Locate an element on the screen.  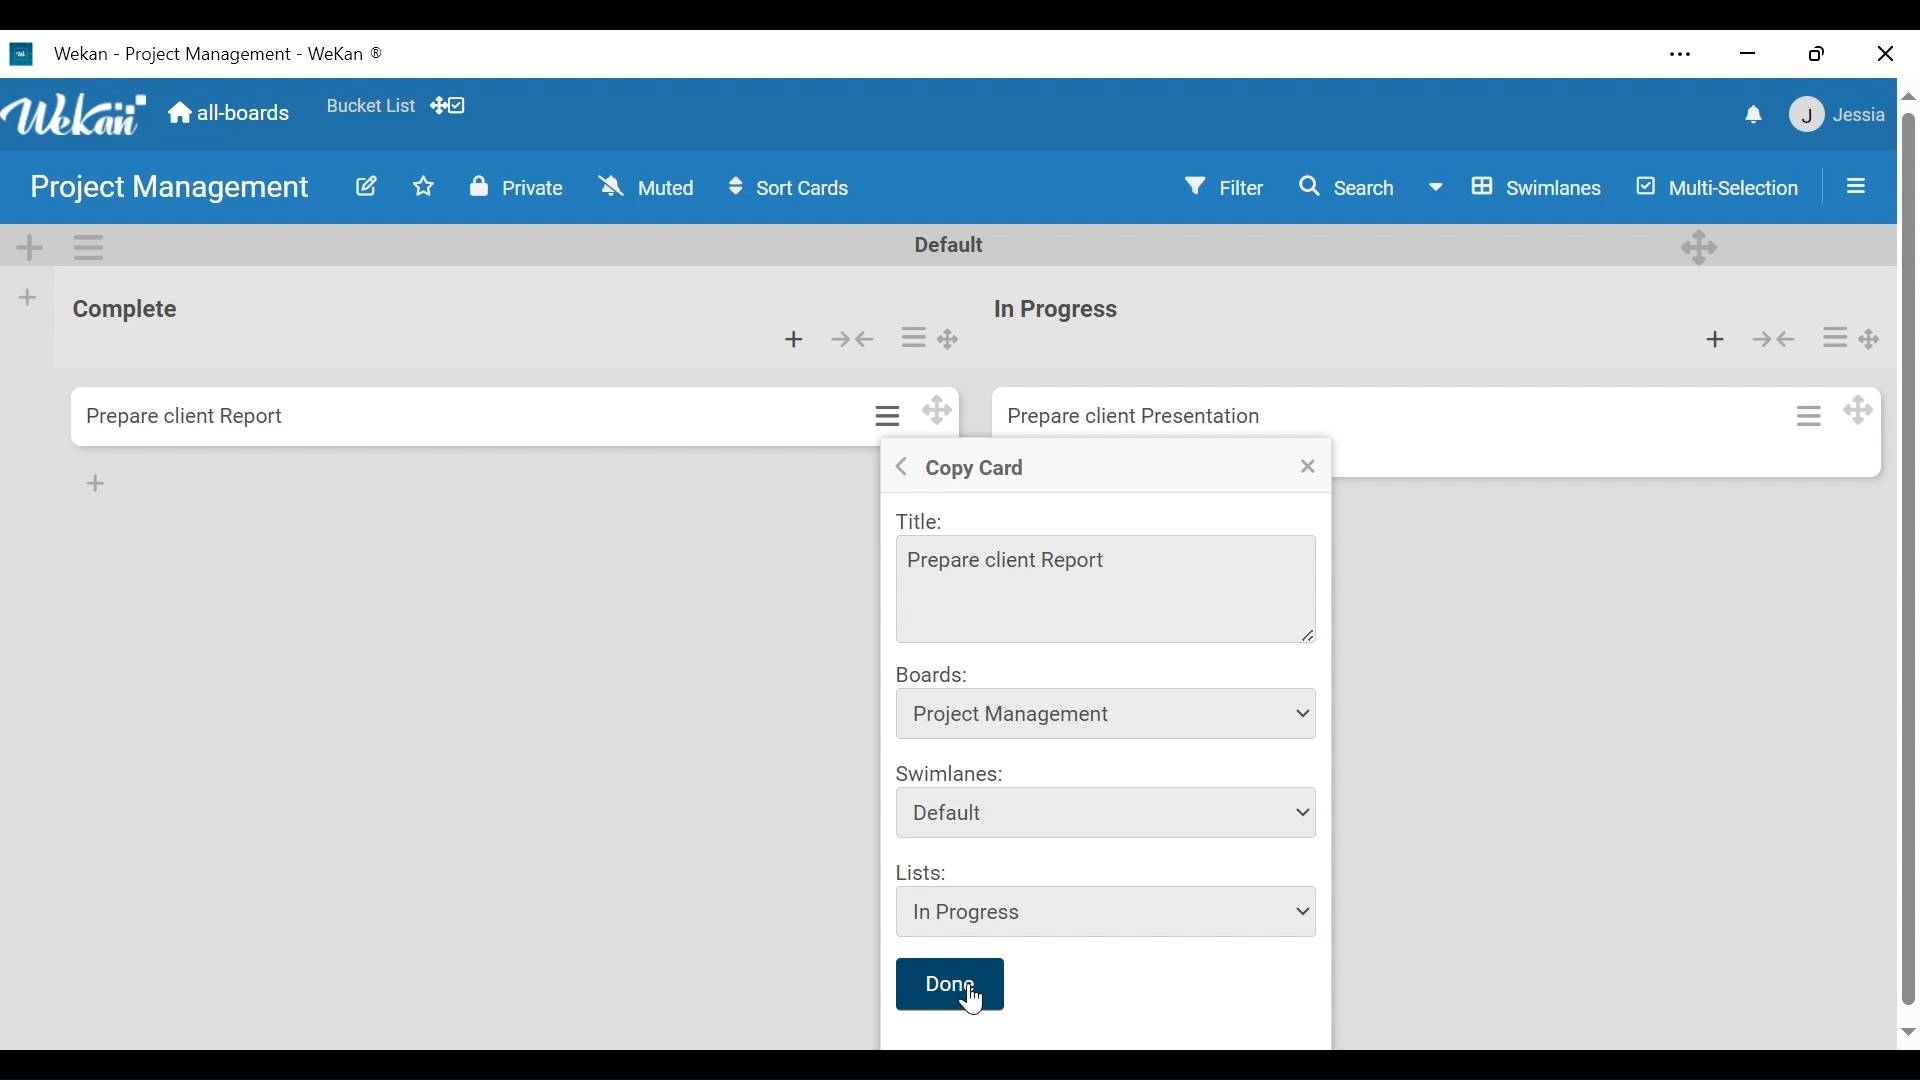
Swimlanes is located at coordinates (950, 773).